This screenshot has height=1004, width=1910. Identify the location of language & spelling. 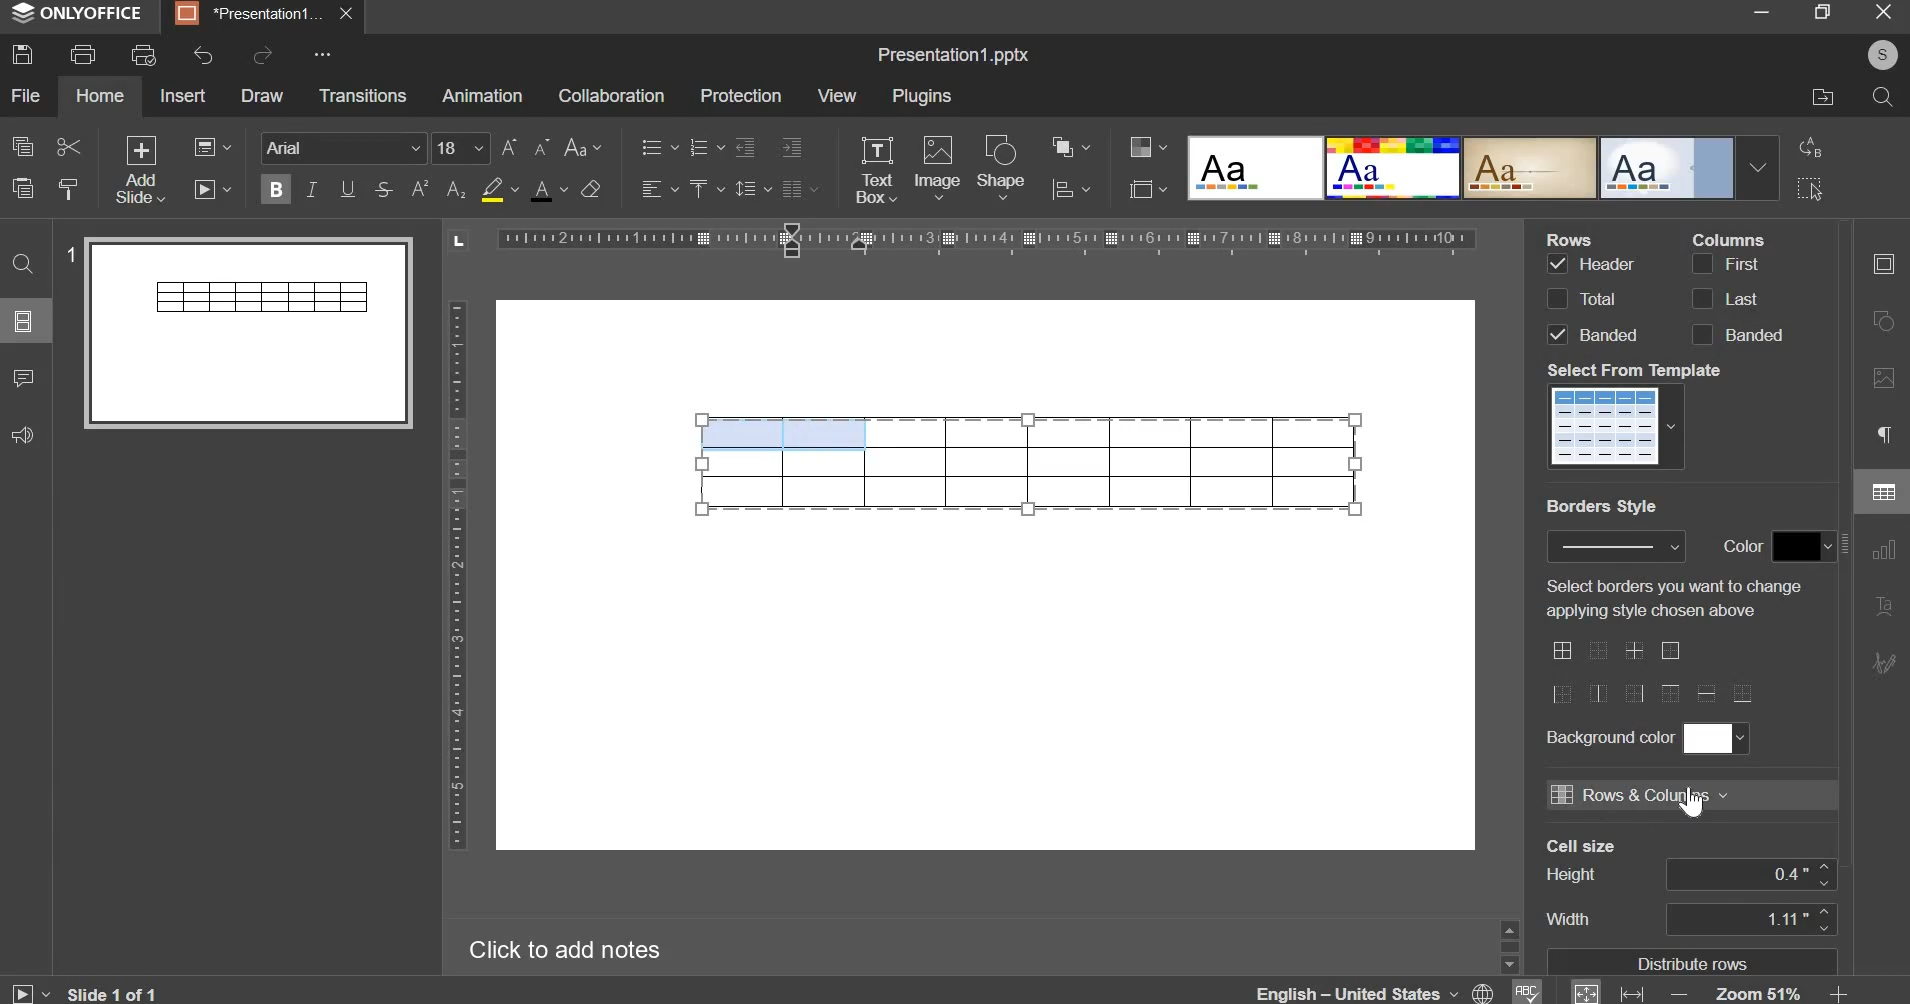
(1398, 990).